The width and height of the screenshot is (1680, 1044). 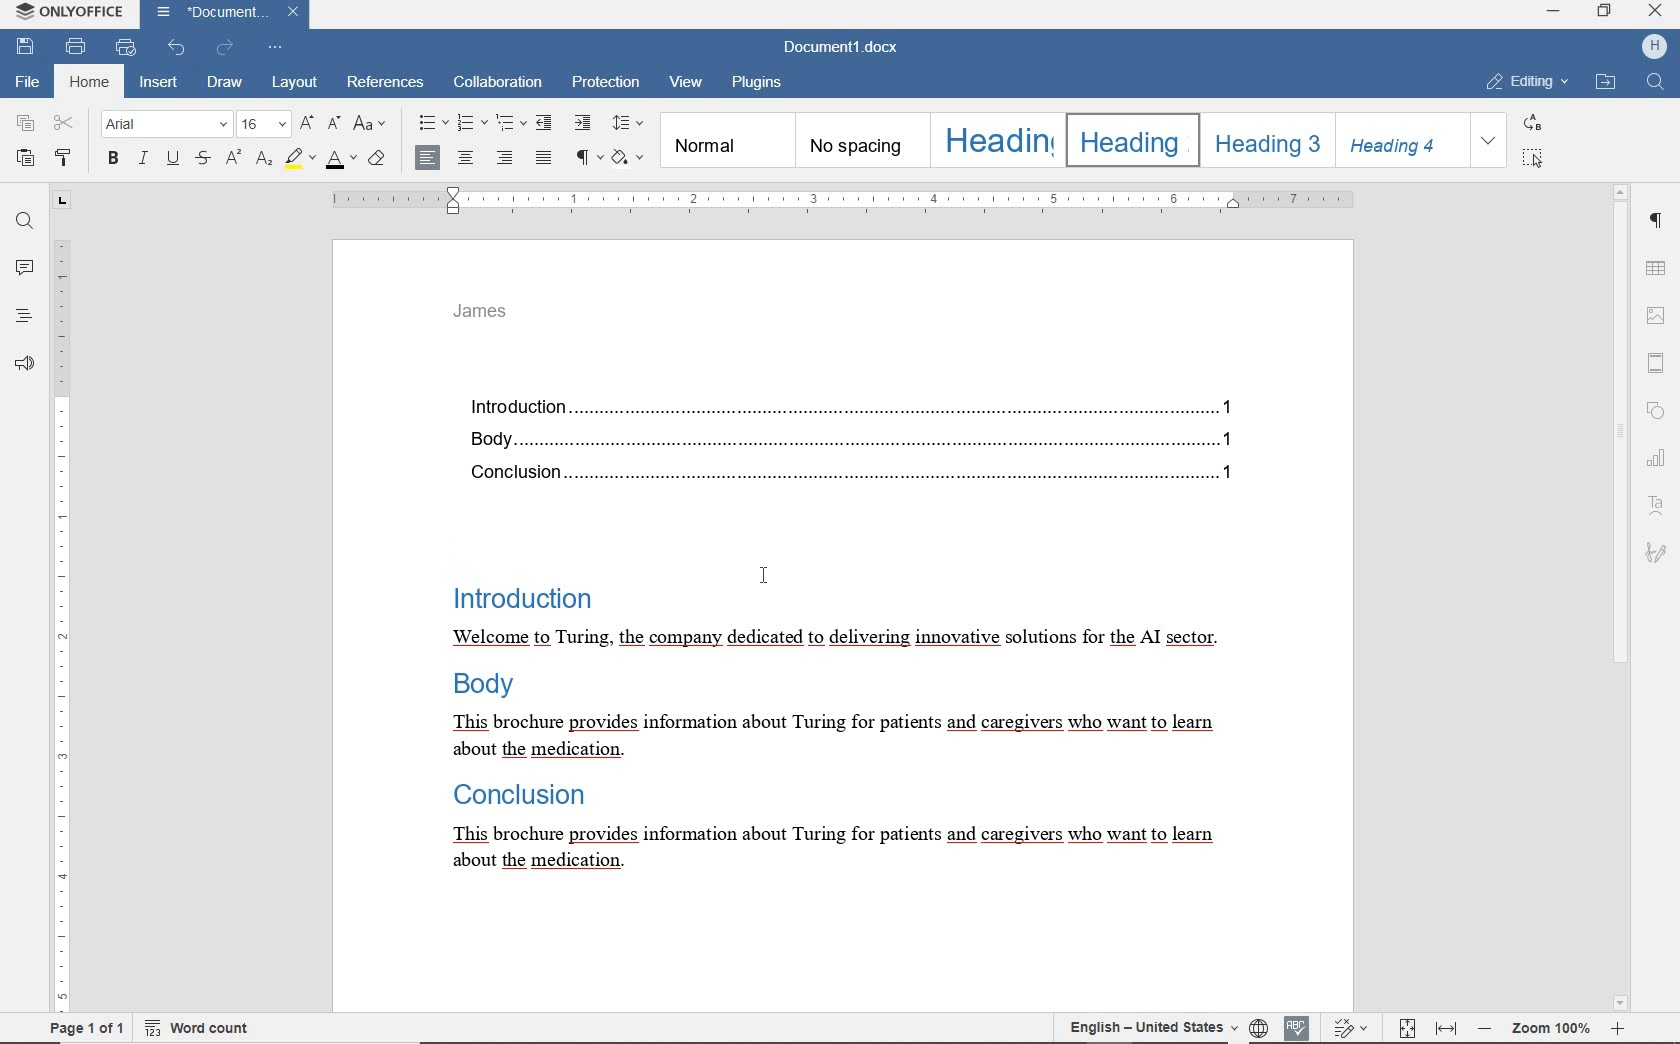 I want to click on table, so click(x=1658, y=268).